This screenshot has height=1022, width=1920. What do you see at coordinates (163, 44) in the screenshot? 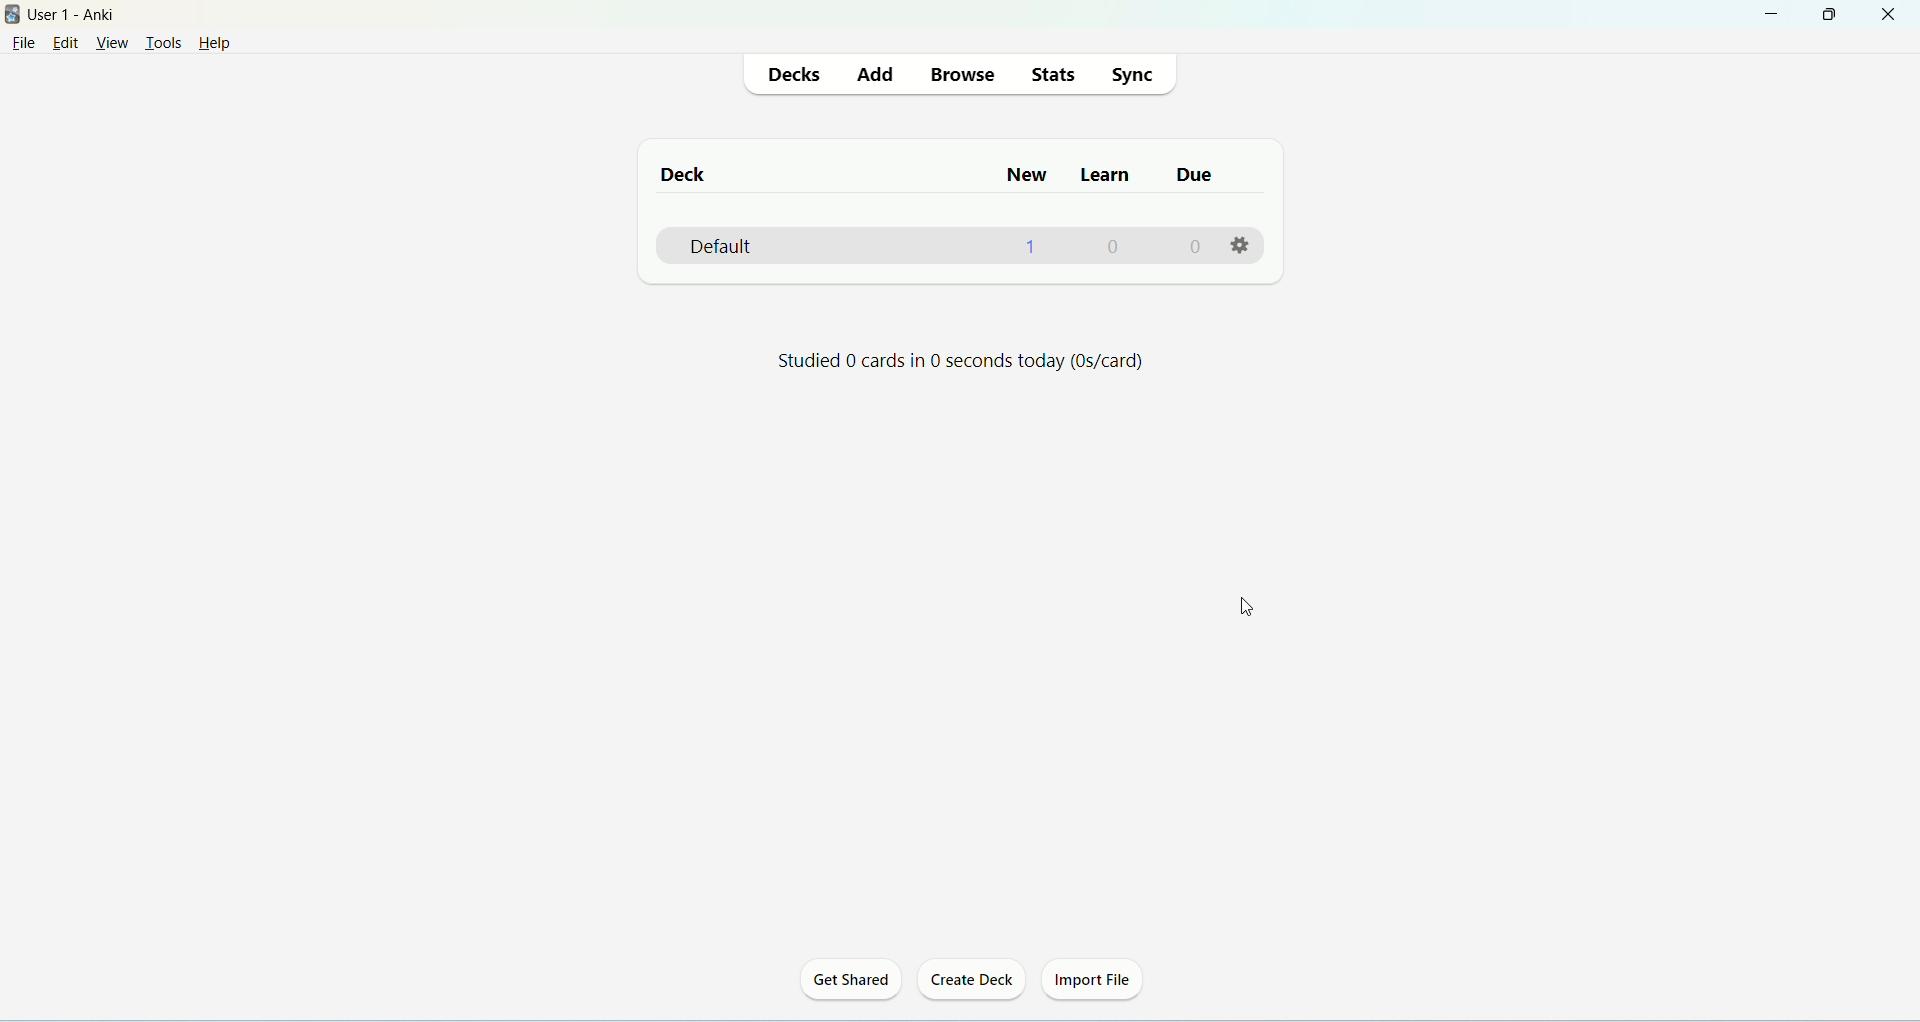
I see `tools` at bounding box center [163, 44].